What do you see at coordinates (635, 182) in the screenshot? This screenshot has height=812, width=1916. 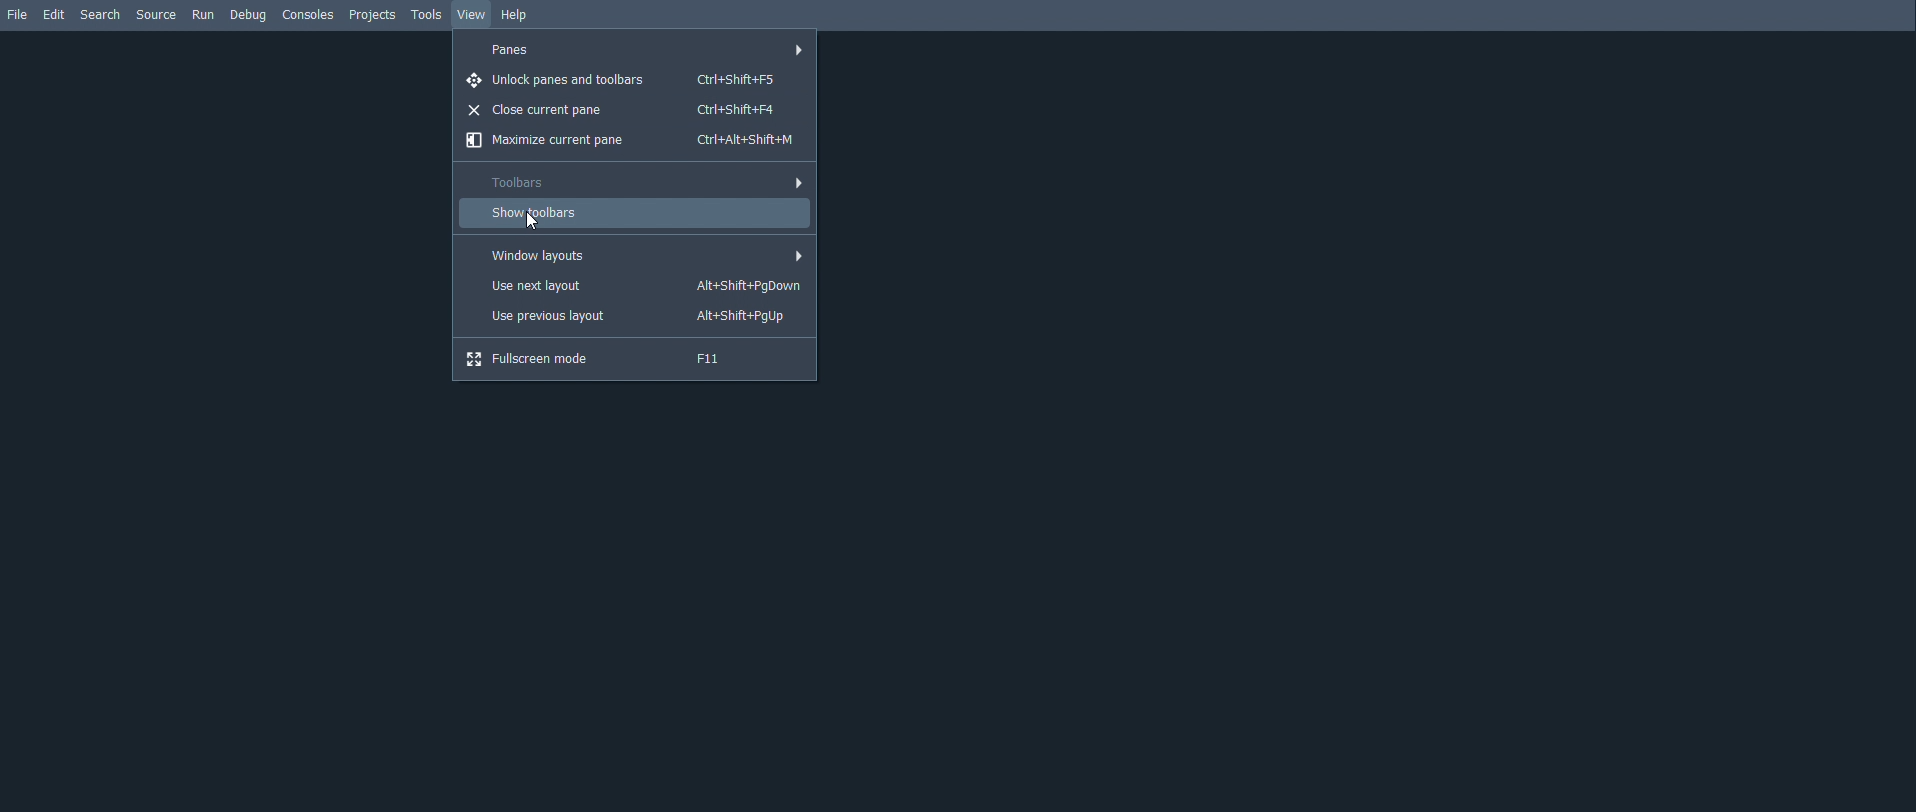 I see `Toolbars` at bounding box center [635, 182].